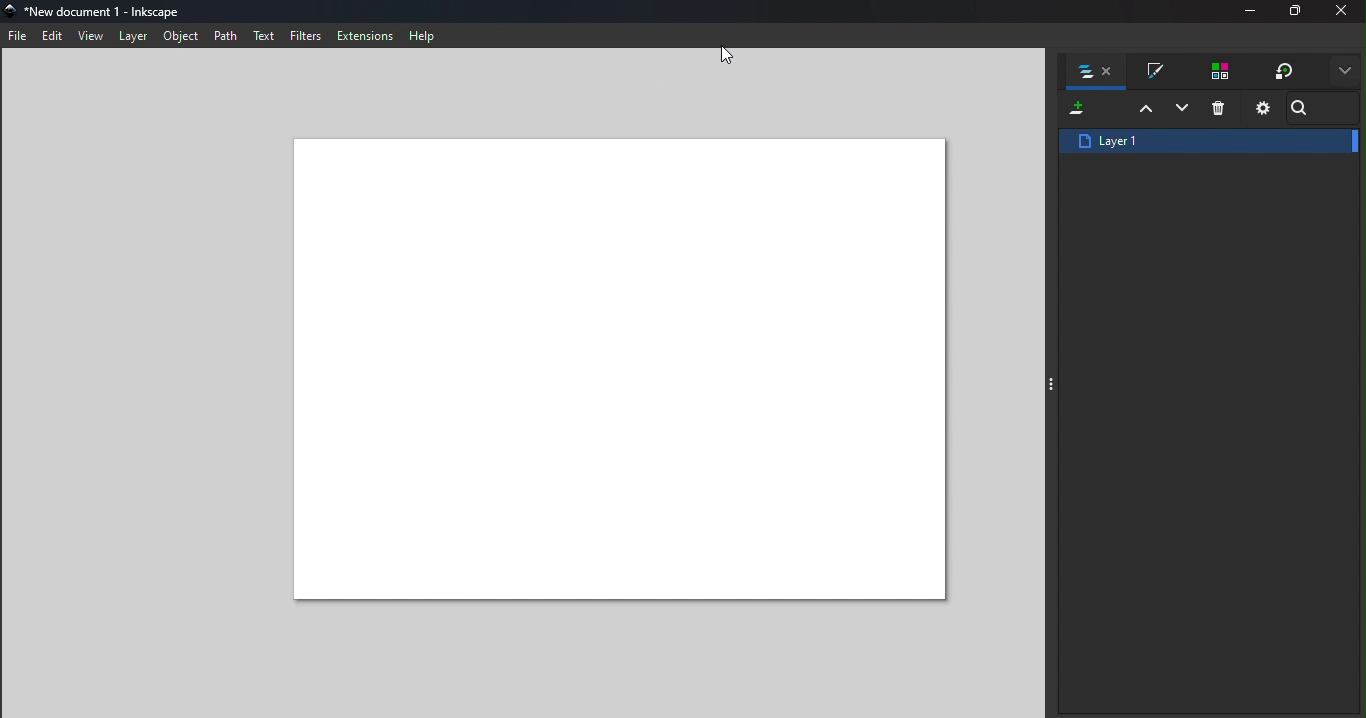 Image resolution: width=1366 pixels, height=718 pixels. I want to click on Fill and stroke, so click(1159, 73).